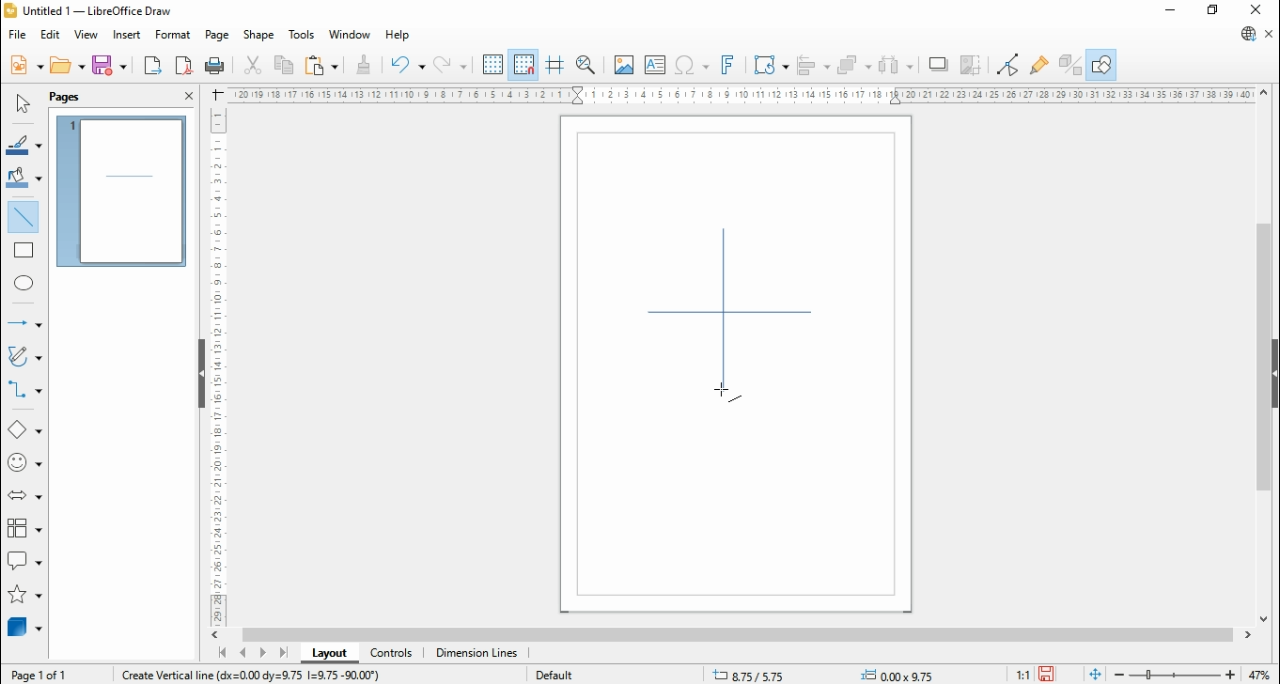  Describe the element at coordinates (24, 496) in the screenshot. I see `block arrows` at that location.